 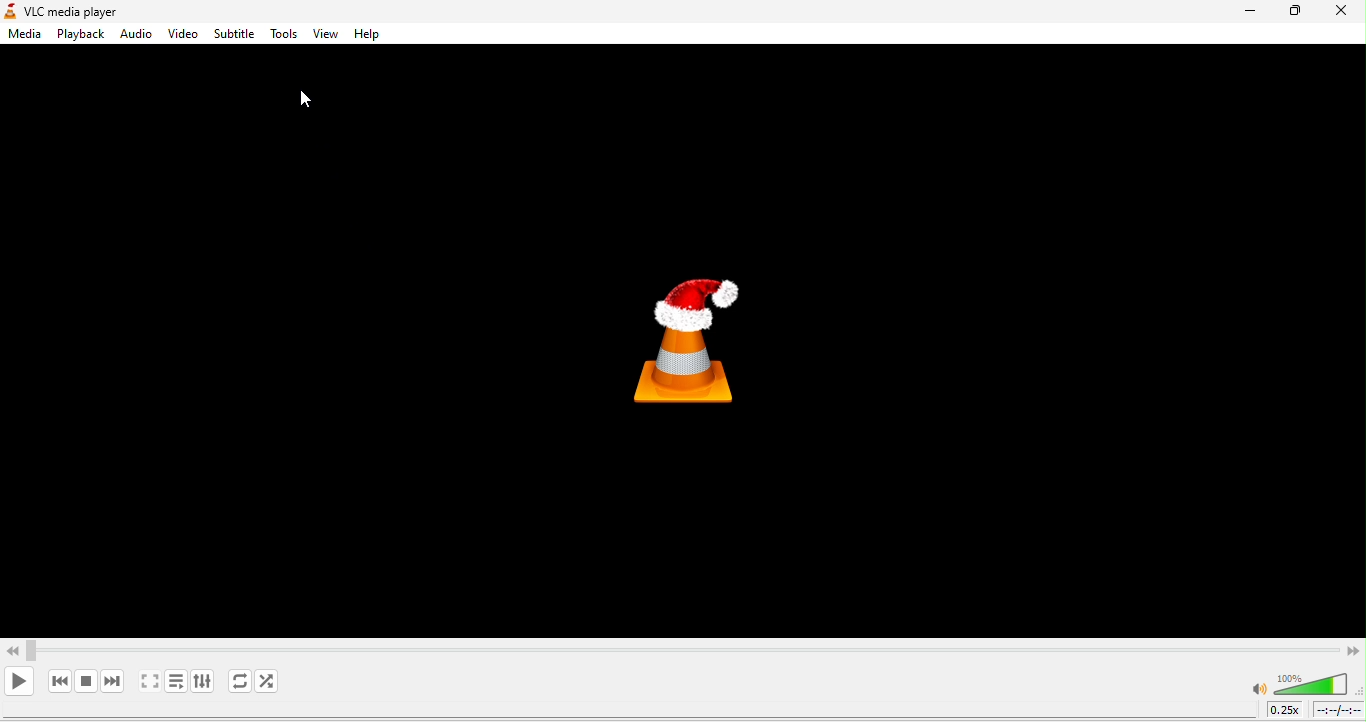 I want to click on maximize, so click(x=1296, y=13).